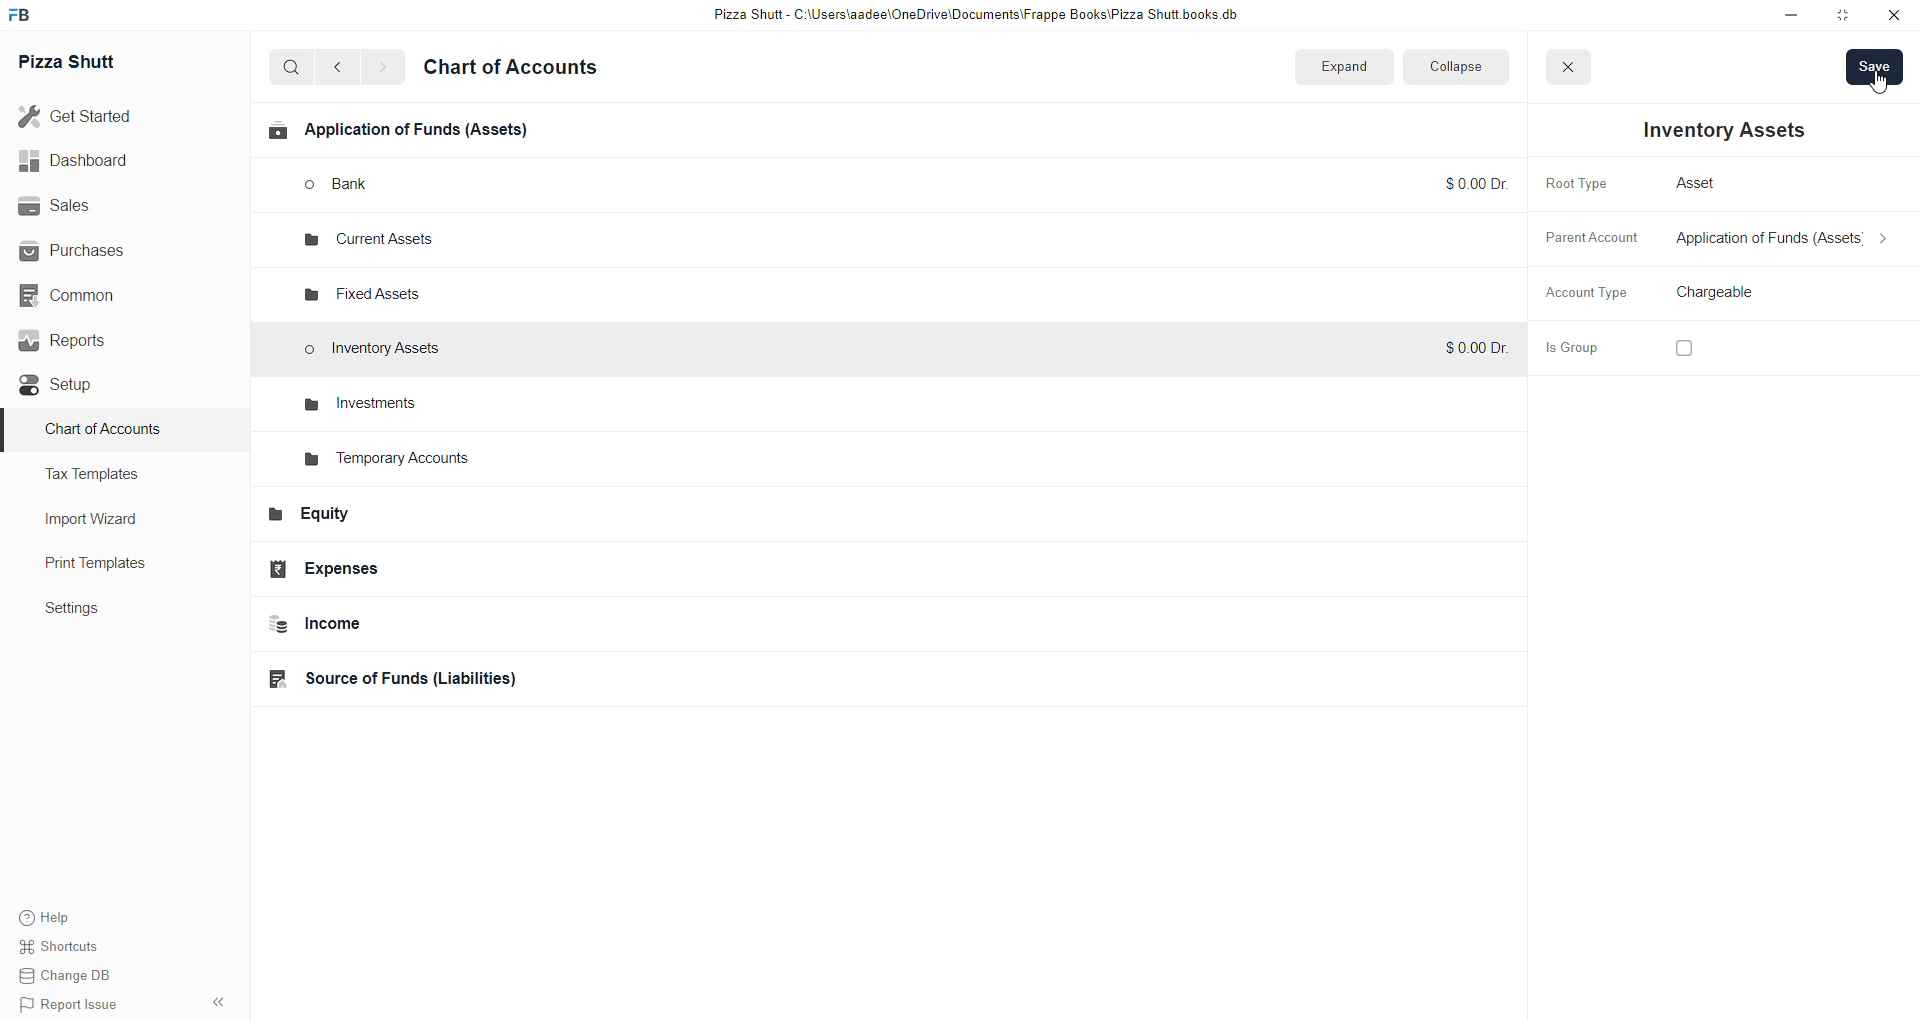 This screenshot has height=1020, width=1920. Describe the element at coordinates (974, 16) in the screenshot. I see `Pizza Shutt - C:\Users\aadee\OneDrive\Documents|\Frappe Books\Pizza Shutt books.db` at that location.